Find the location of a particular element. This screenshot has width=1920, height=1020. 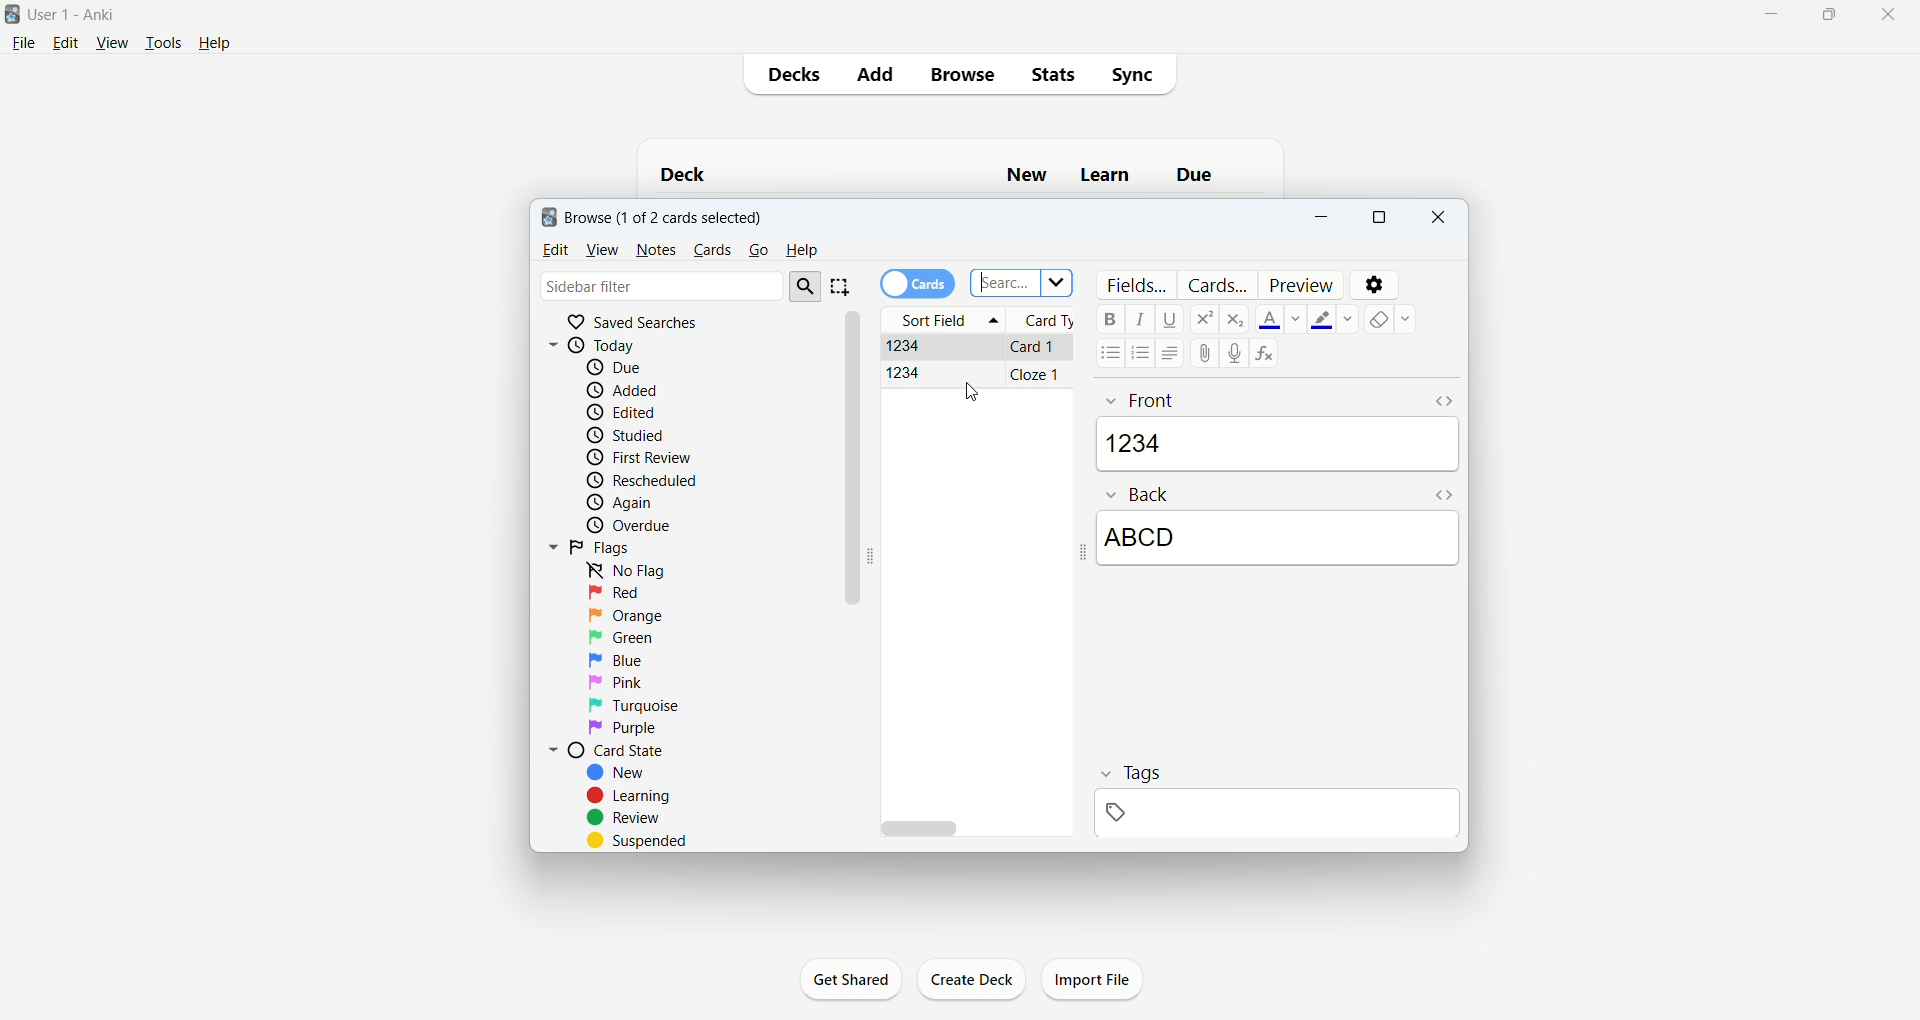

no flag is located at coordinates (625, 571).